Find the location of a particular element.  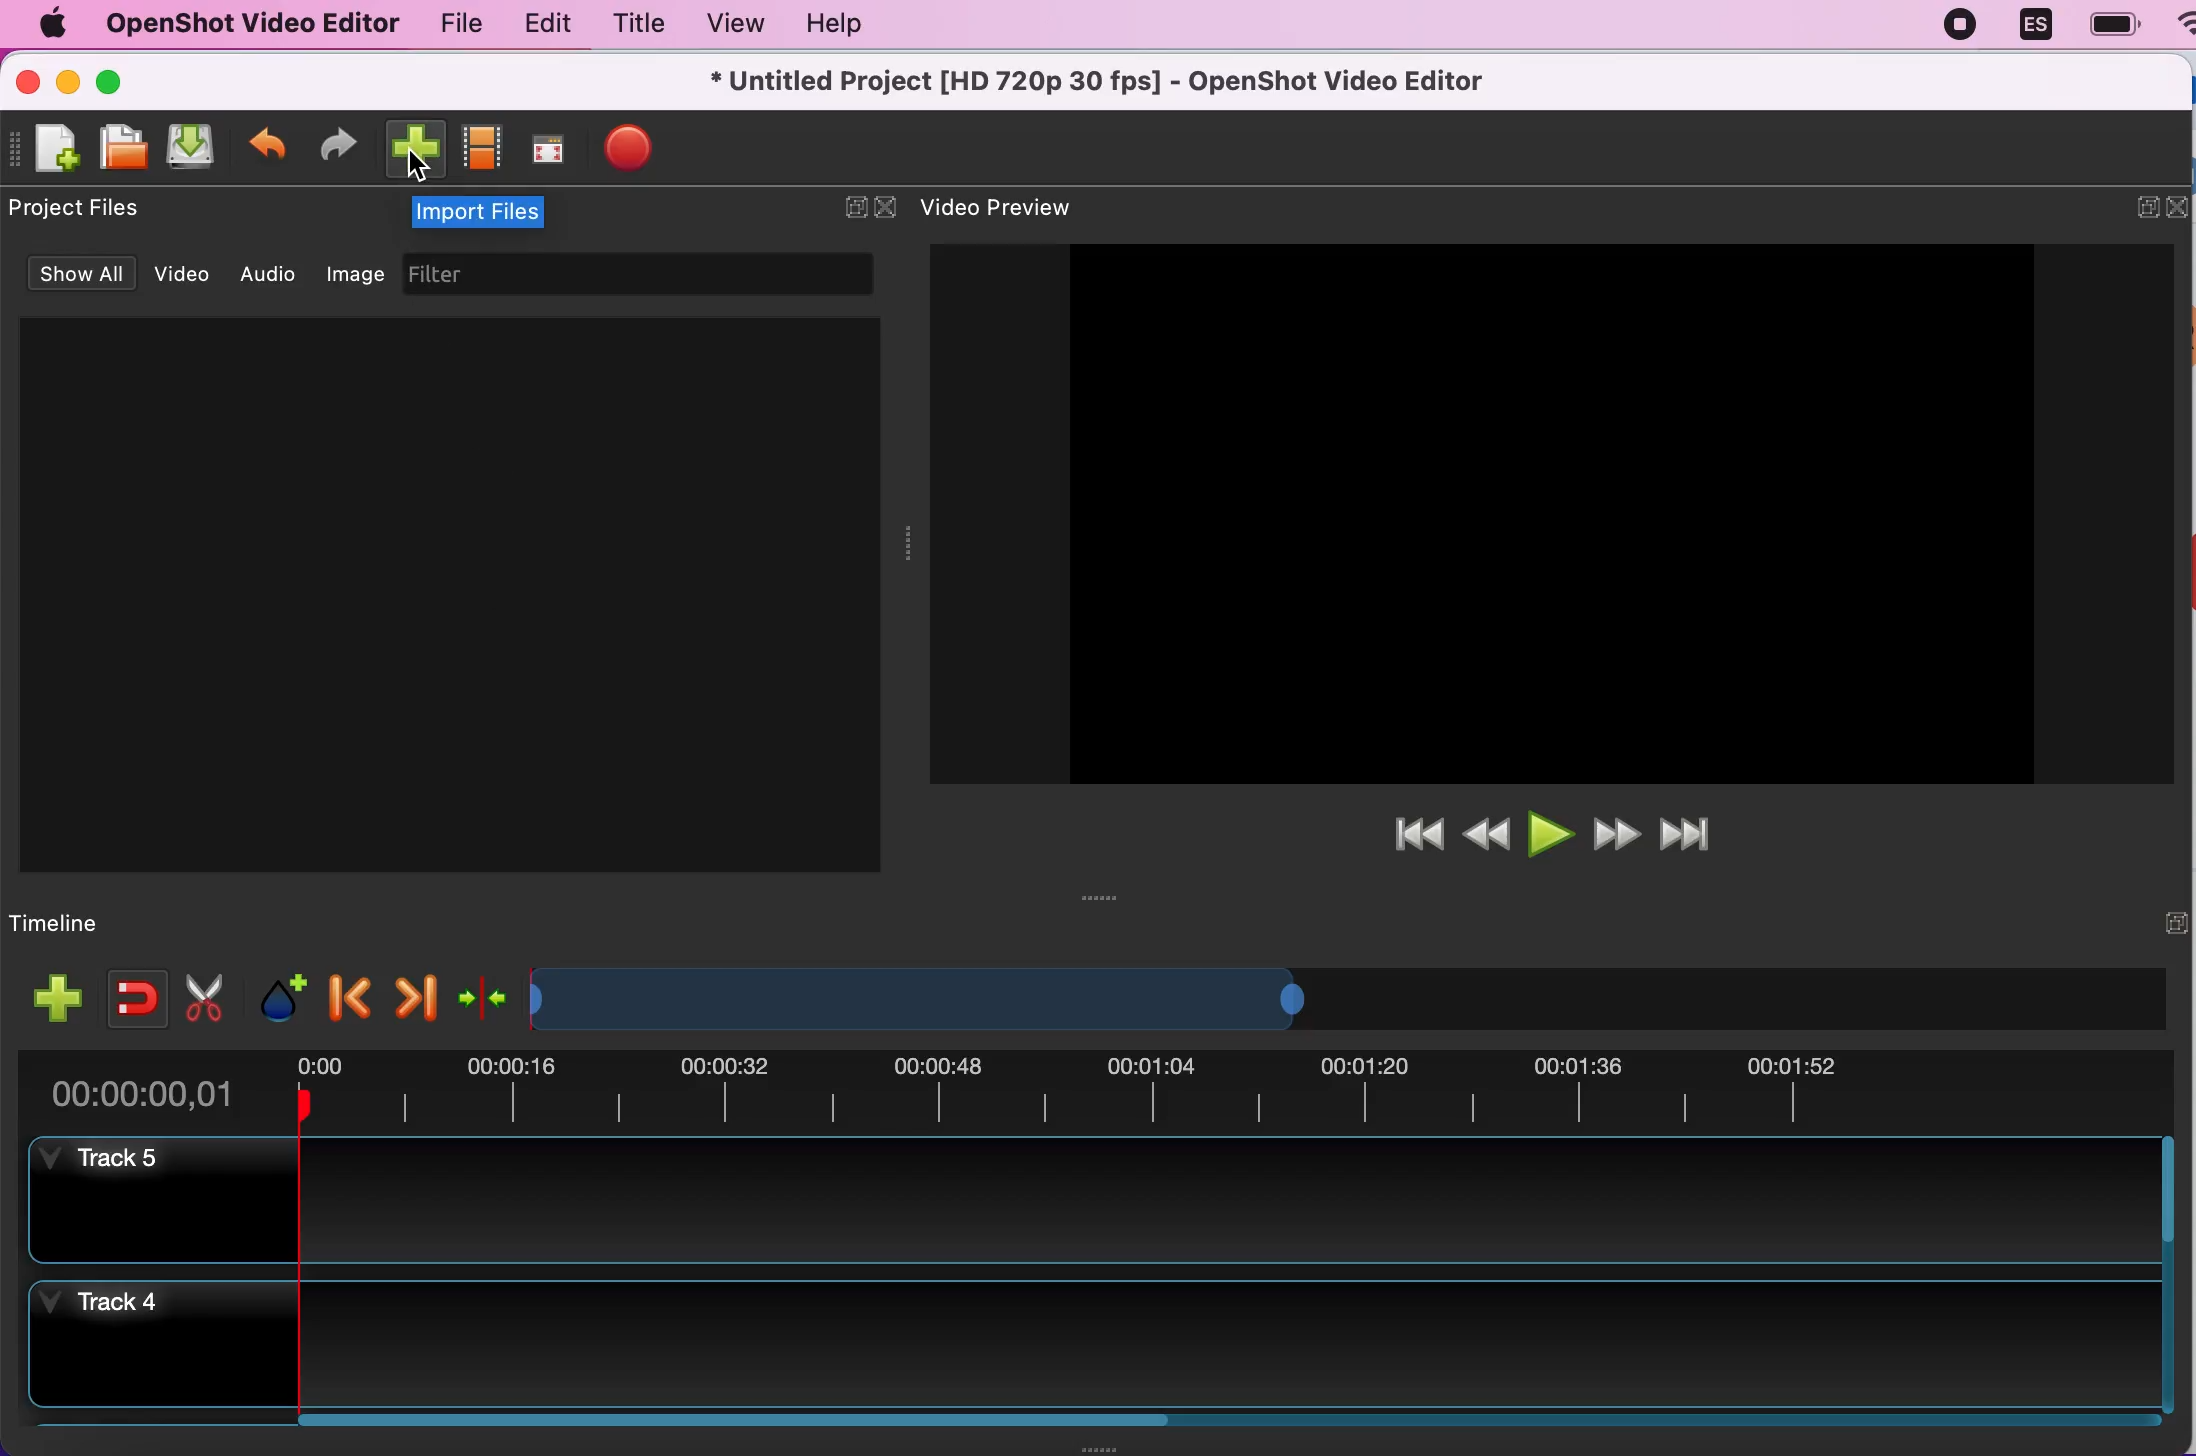

import files is located at coordinates (417, 146).